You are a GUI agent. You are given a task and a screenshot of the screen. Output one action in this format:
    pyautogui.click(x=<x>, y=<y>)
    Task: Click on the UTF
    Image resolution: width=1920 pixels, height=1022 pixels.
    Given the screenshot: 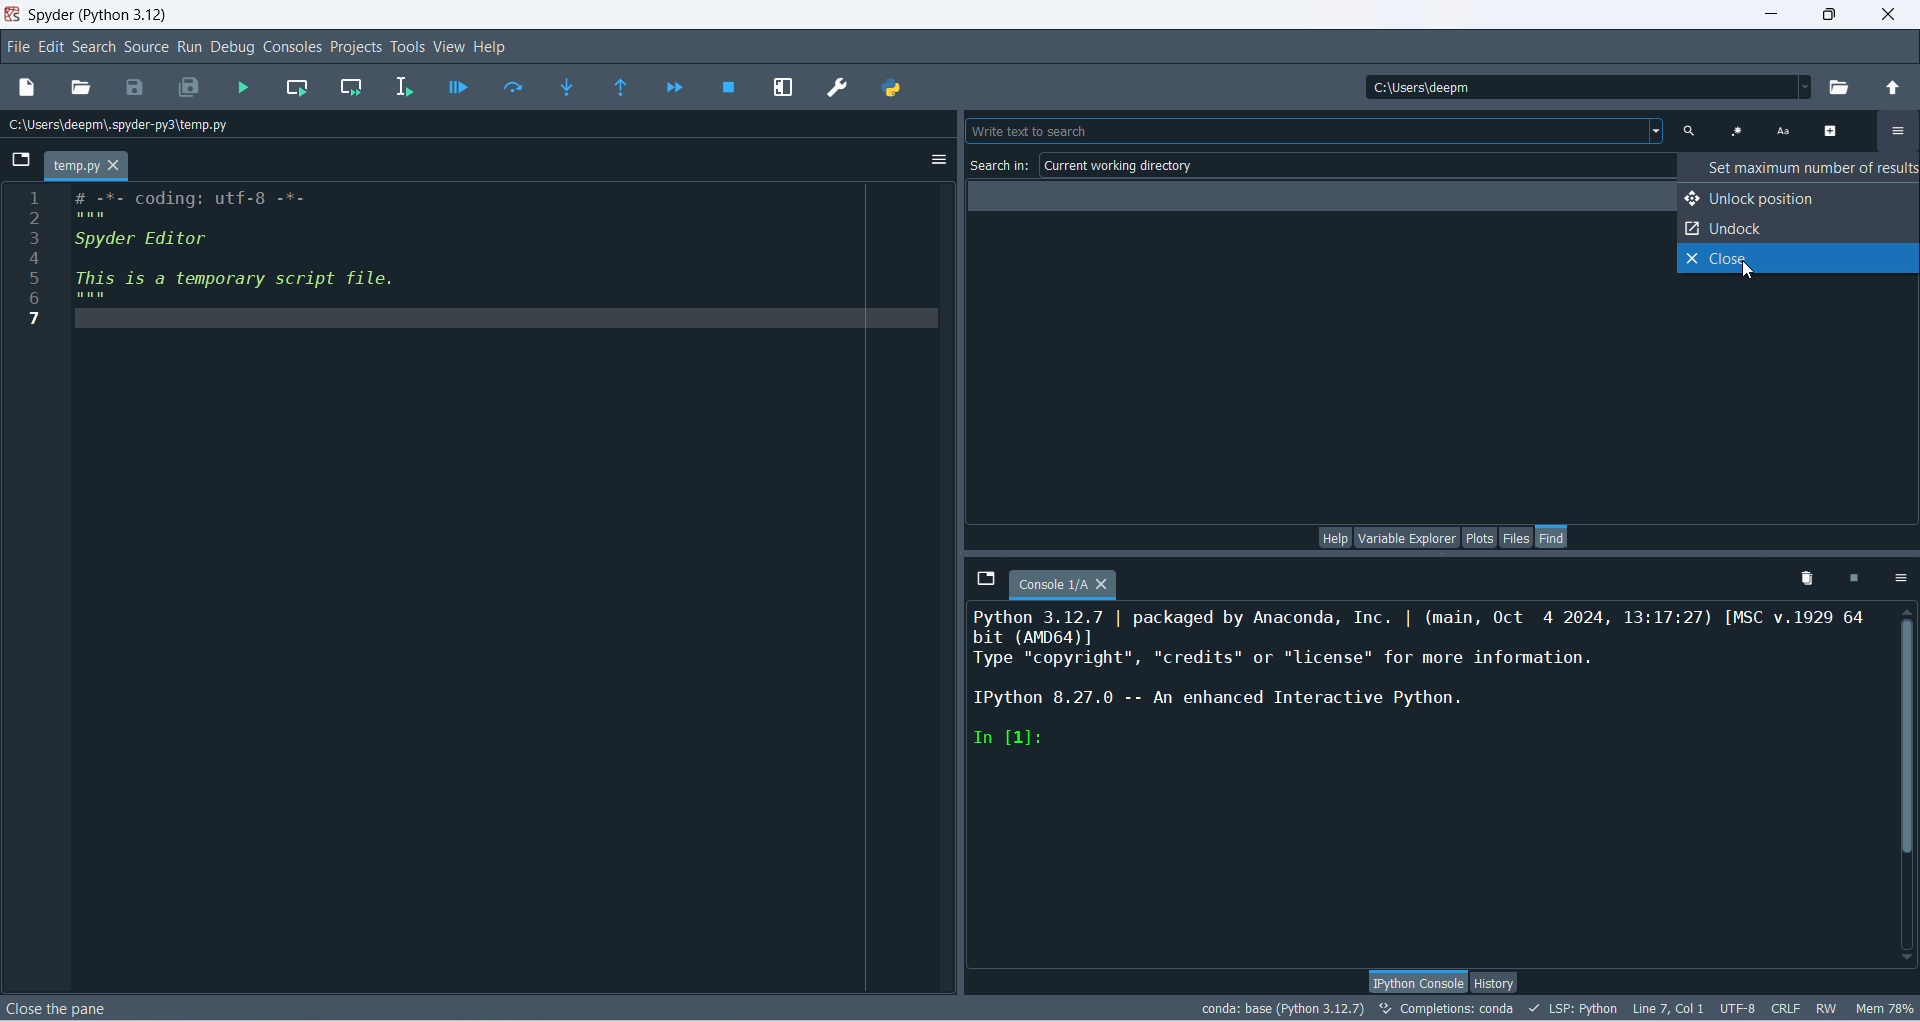 What is the action you would take?
    pyautogui.click(x=1739, y=1007)
    